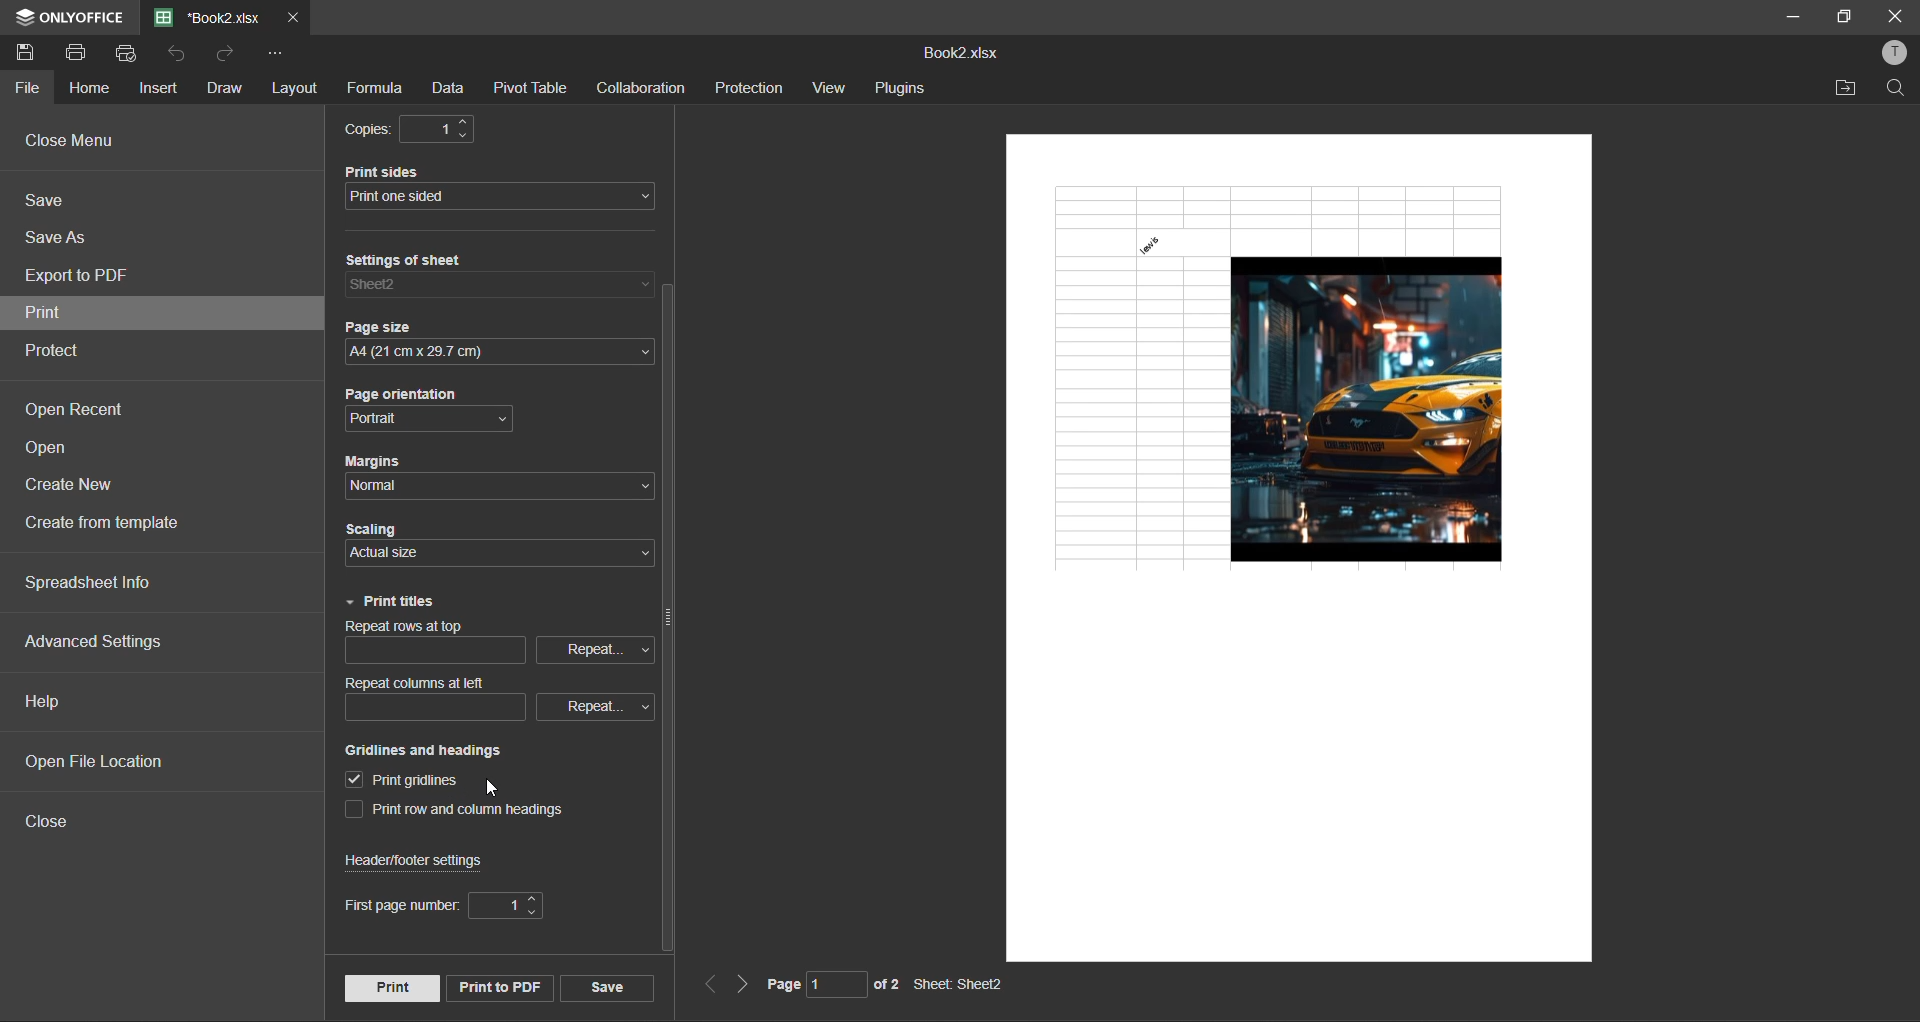  Describe the element at coordinates (439, 129) in the screenshot. I see `1` at that location.